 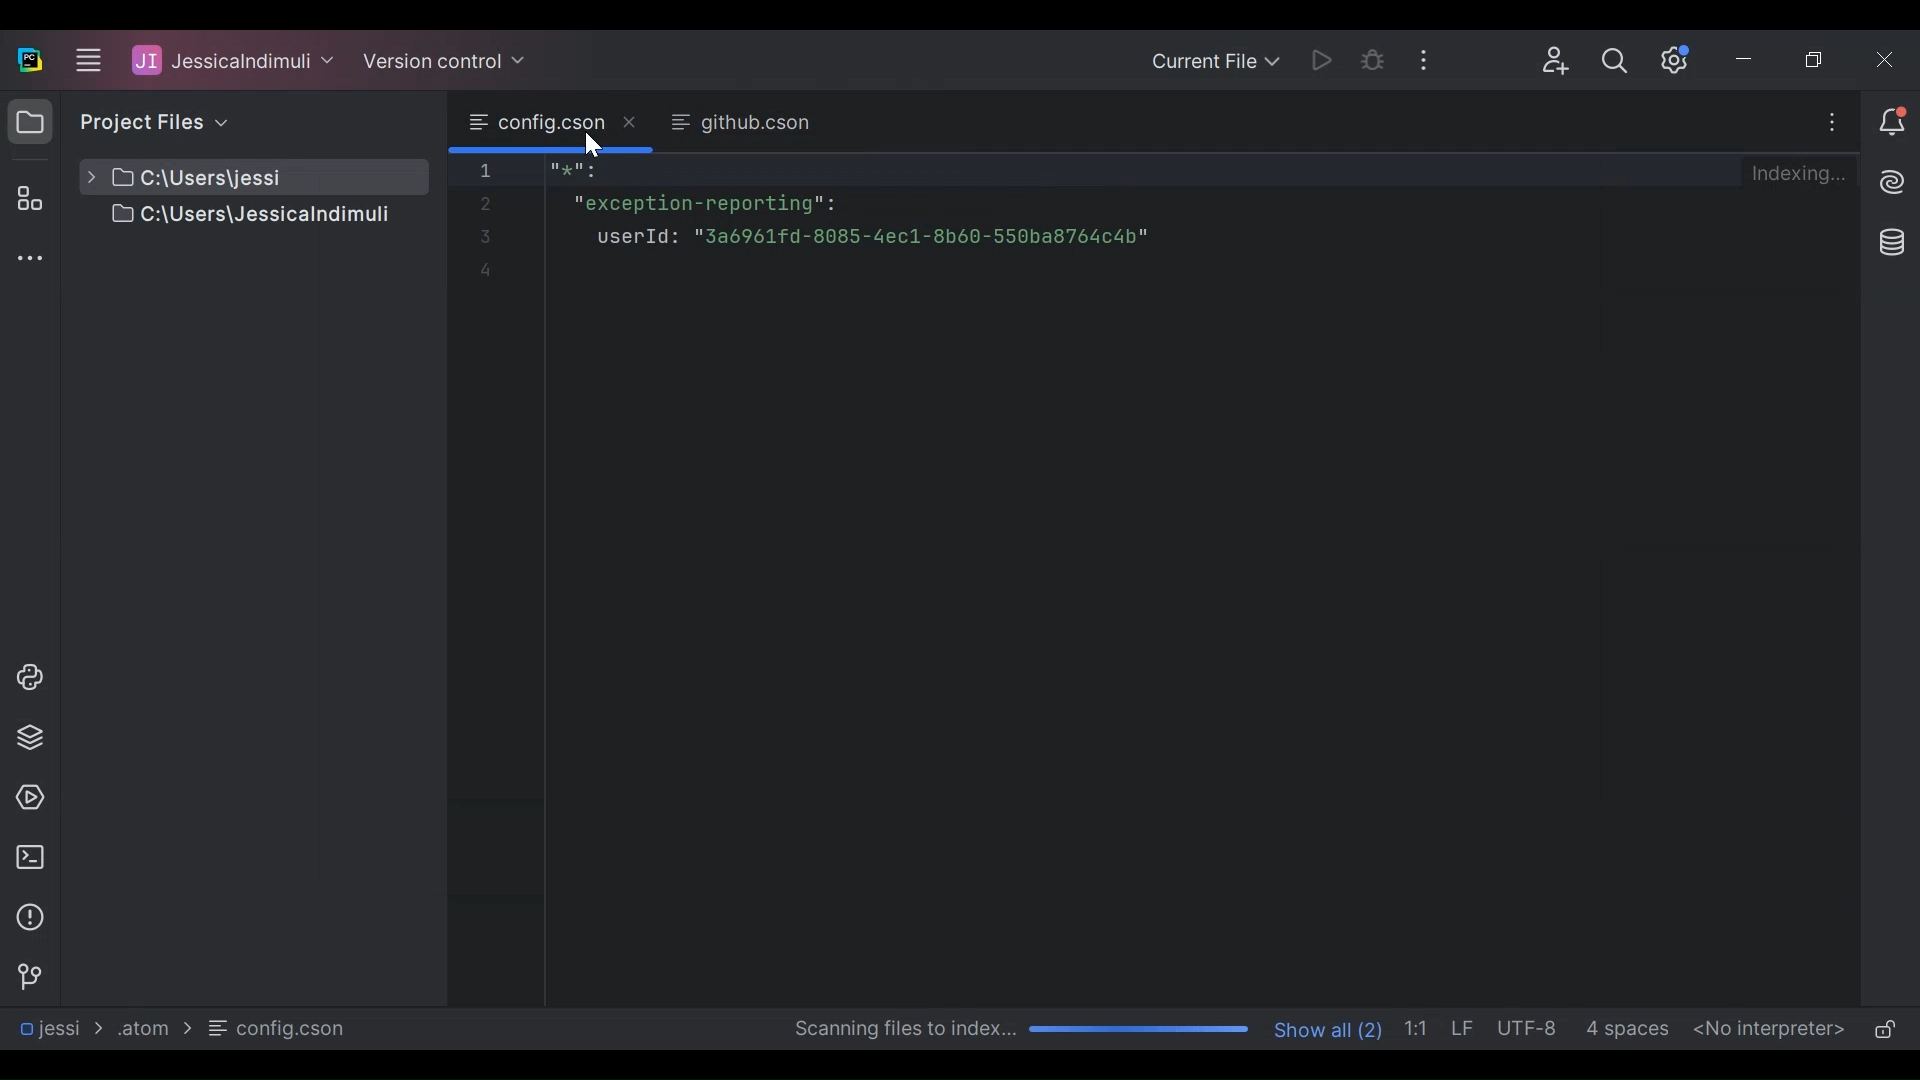 I want to click on Search, so click(x=1621, y=60).